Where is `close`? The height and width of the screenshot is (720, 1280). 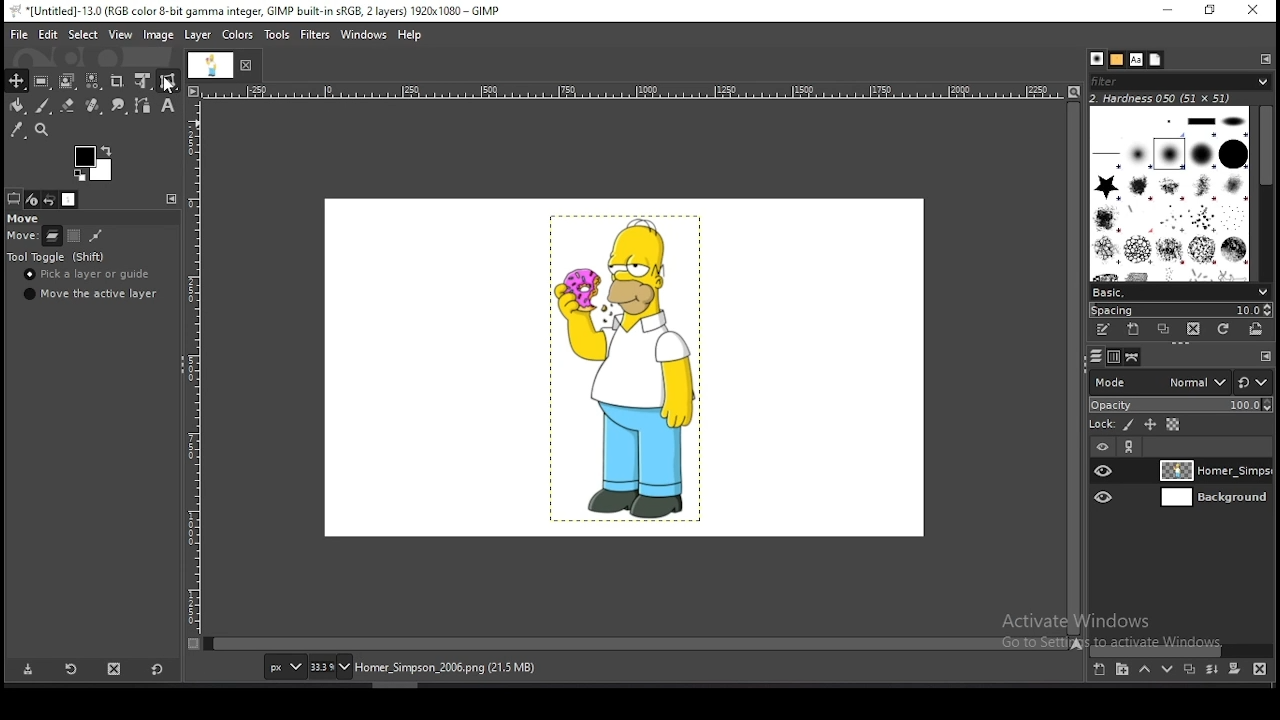 close is located at coordinates (249, 65).